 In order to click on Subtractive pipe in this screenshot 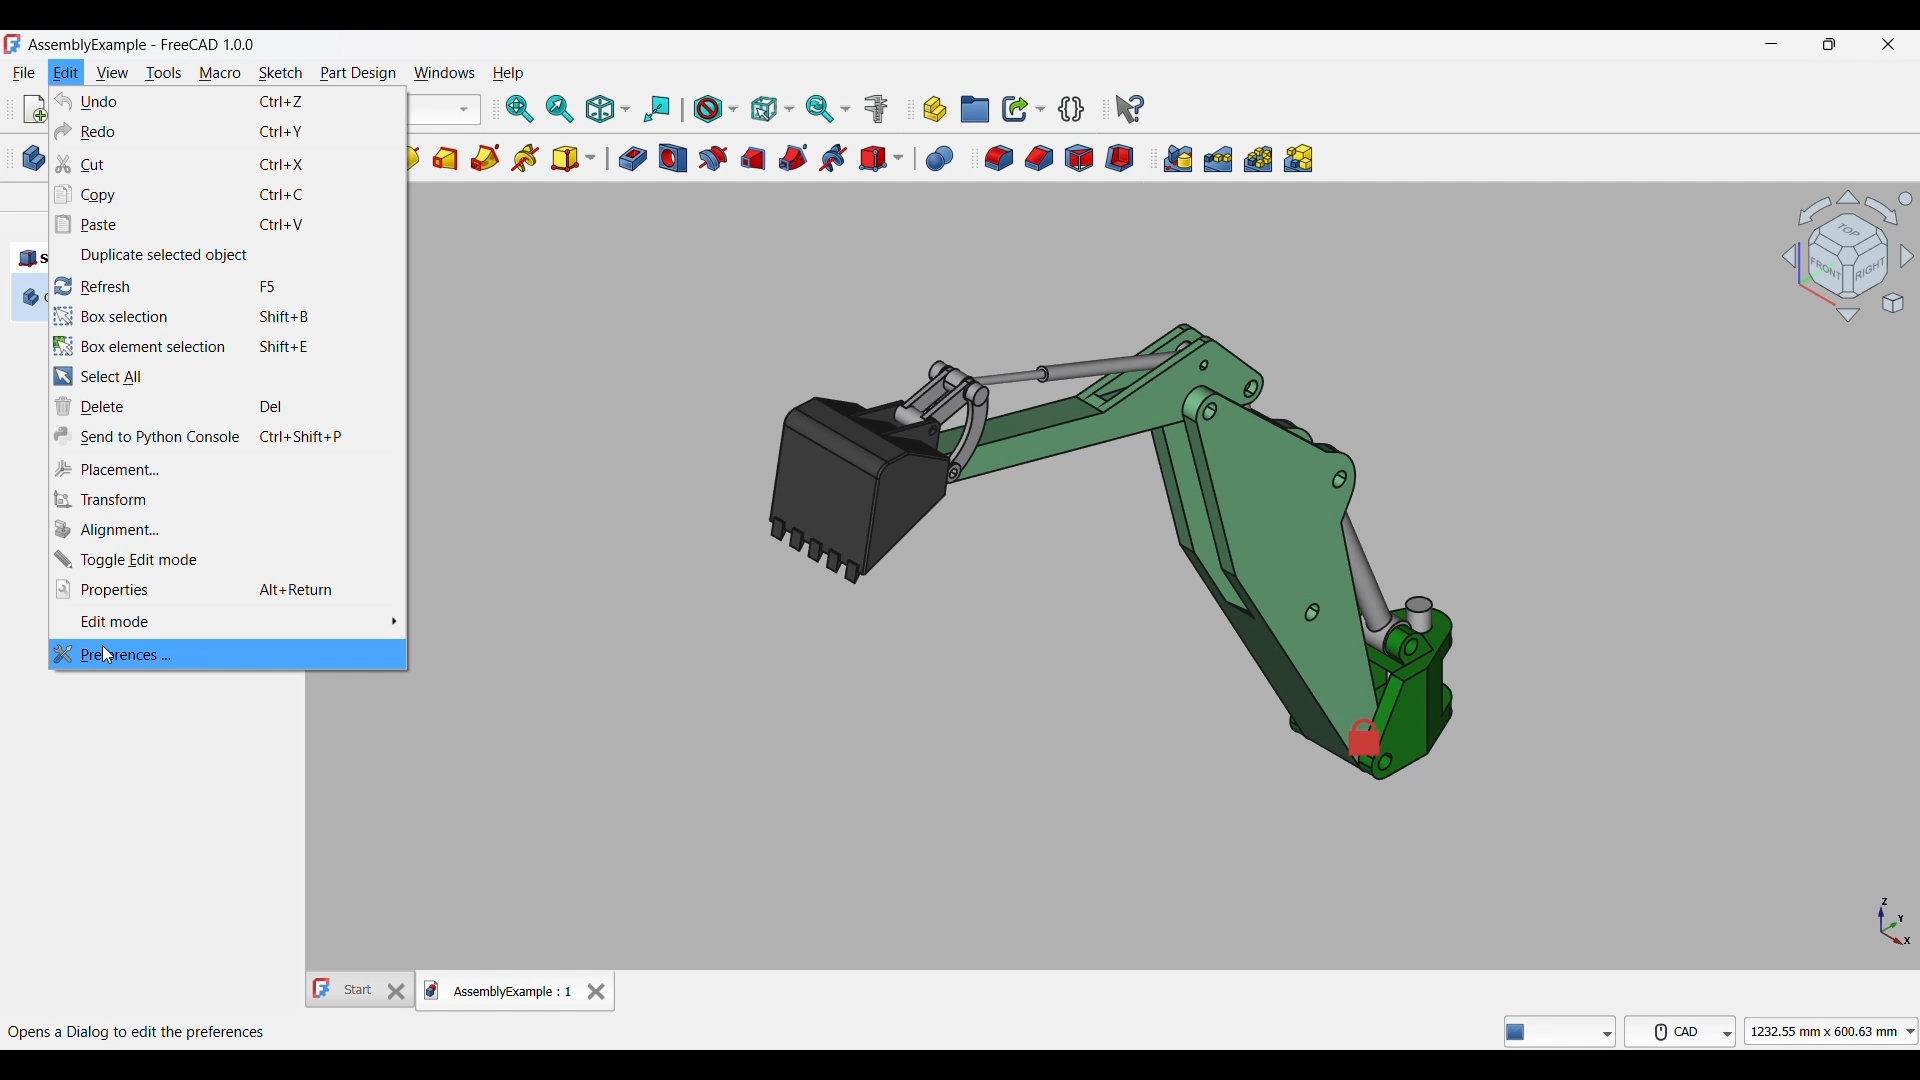, I will do `click(793, 158)`.